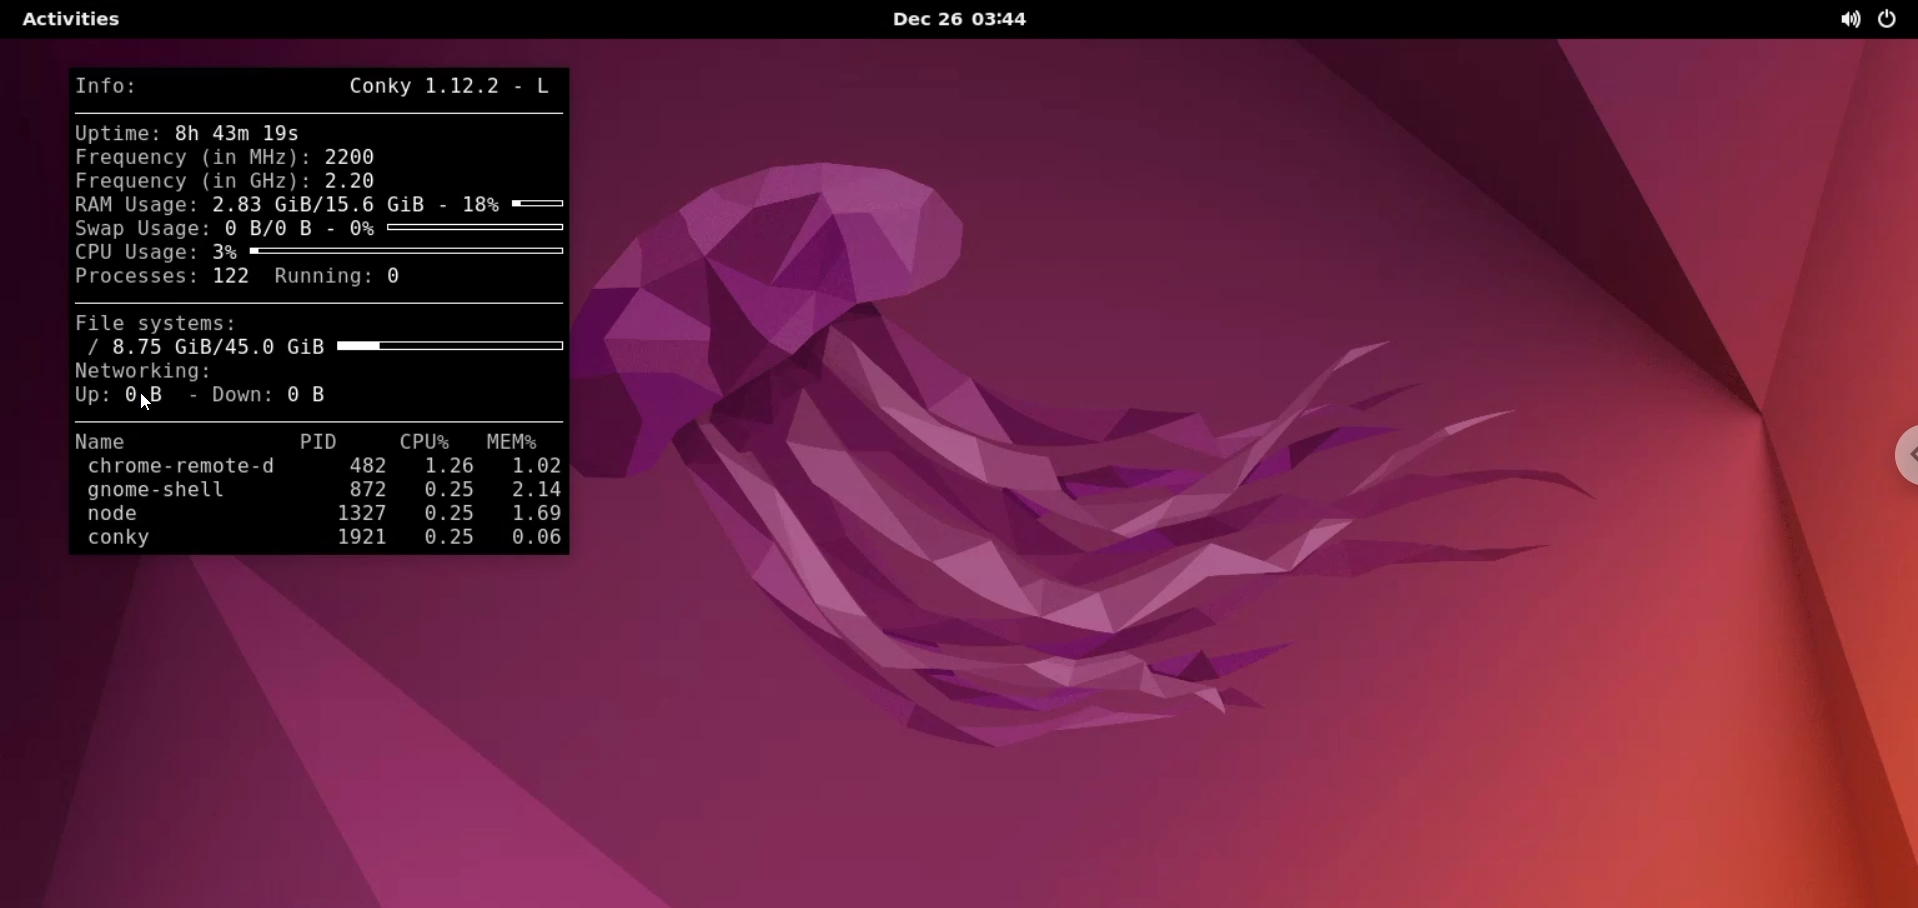 This screenshot has width=1918, height=908. Describe the element at coordinates (968, 19) in the screenshot. I see `Dec 26 03:44` at that location.